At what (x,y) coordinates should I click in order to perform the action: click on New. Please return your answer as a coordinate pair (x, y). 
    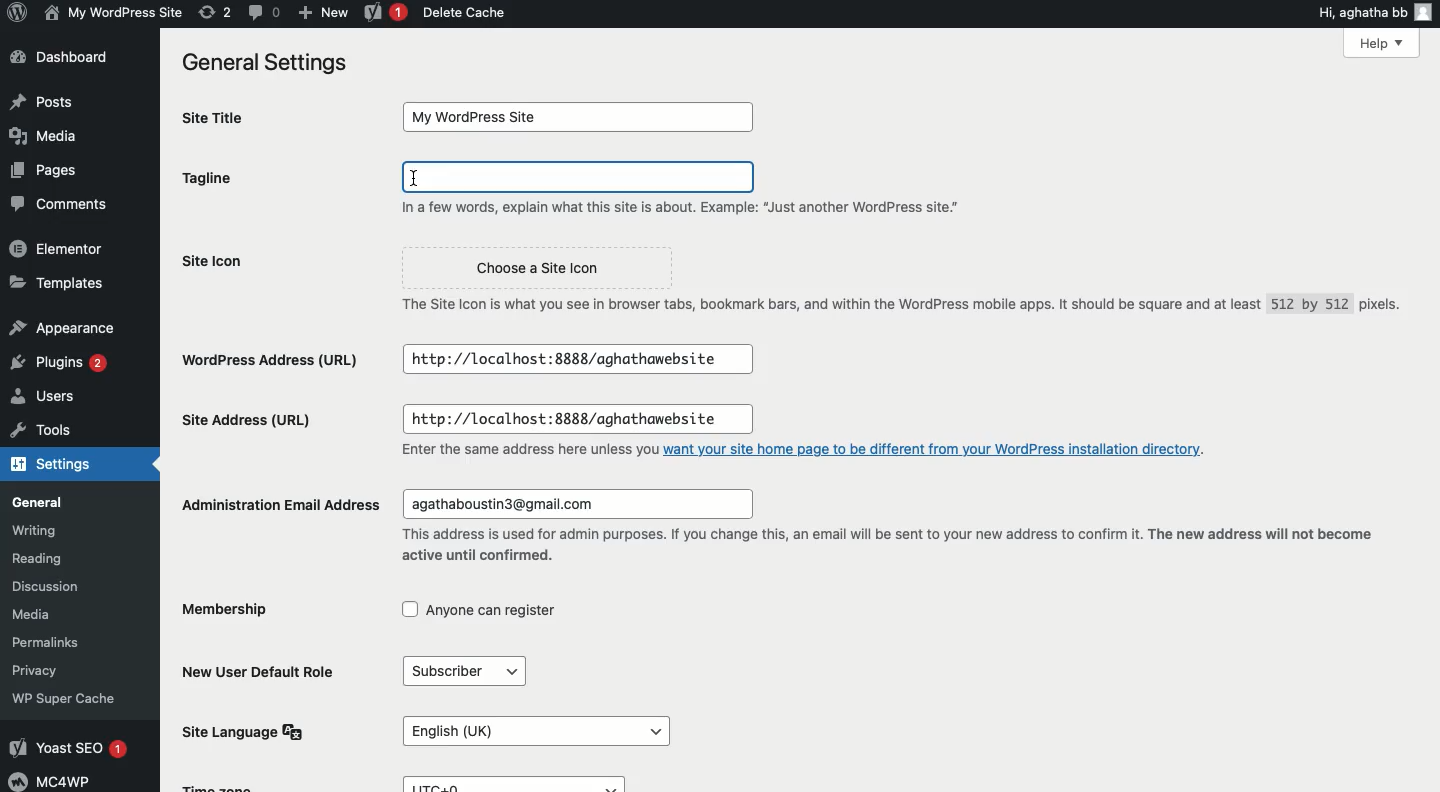
    Looking at the image, I should click on (323, 12).